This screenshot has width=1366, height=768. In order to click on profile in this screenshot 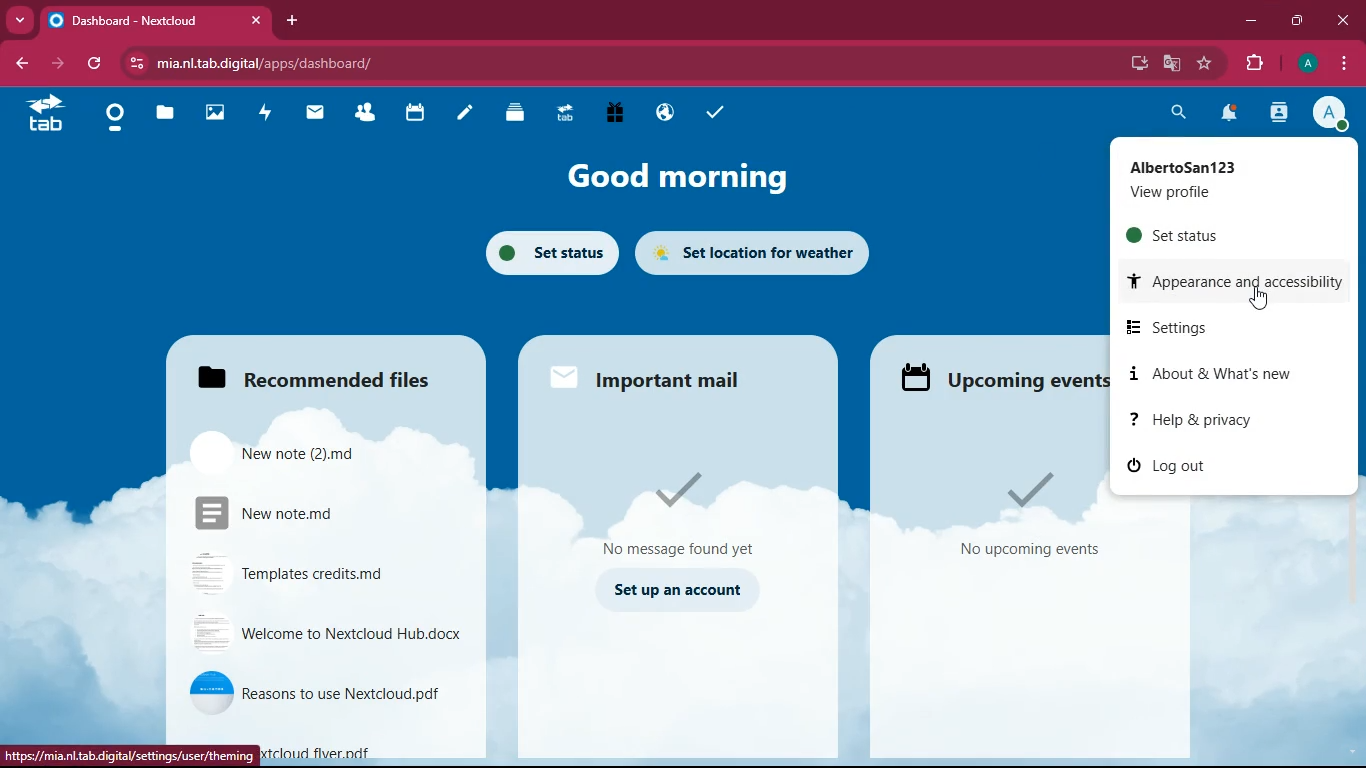, I will do `click(1331, 116)`.